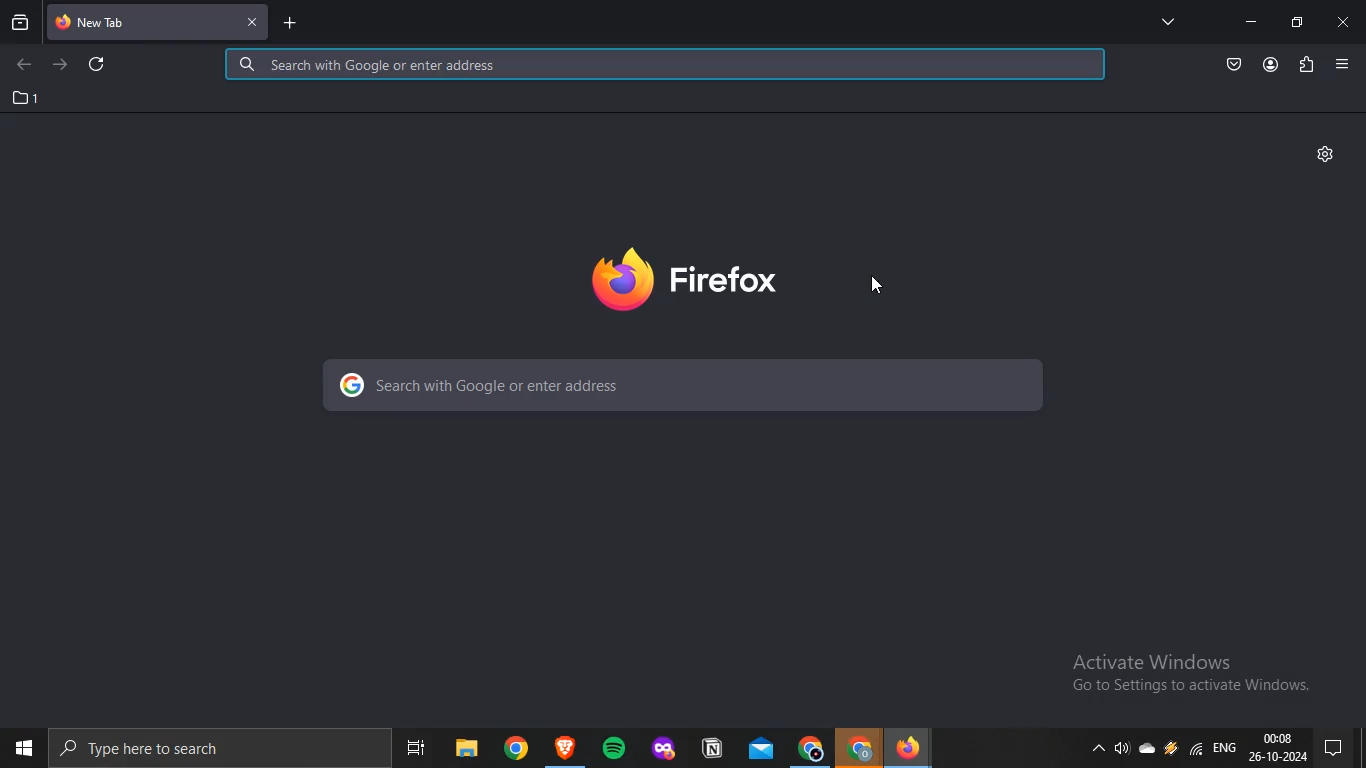  I want to click on battery, so click(1169, 754).